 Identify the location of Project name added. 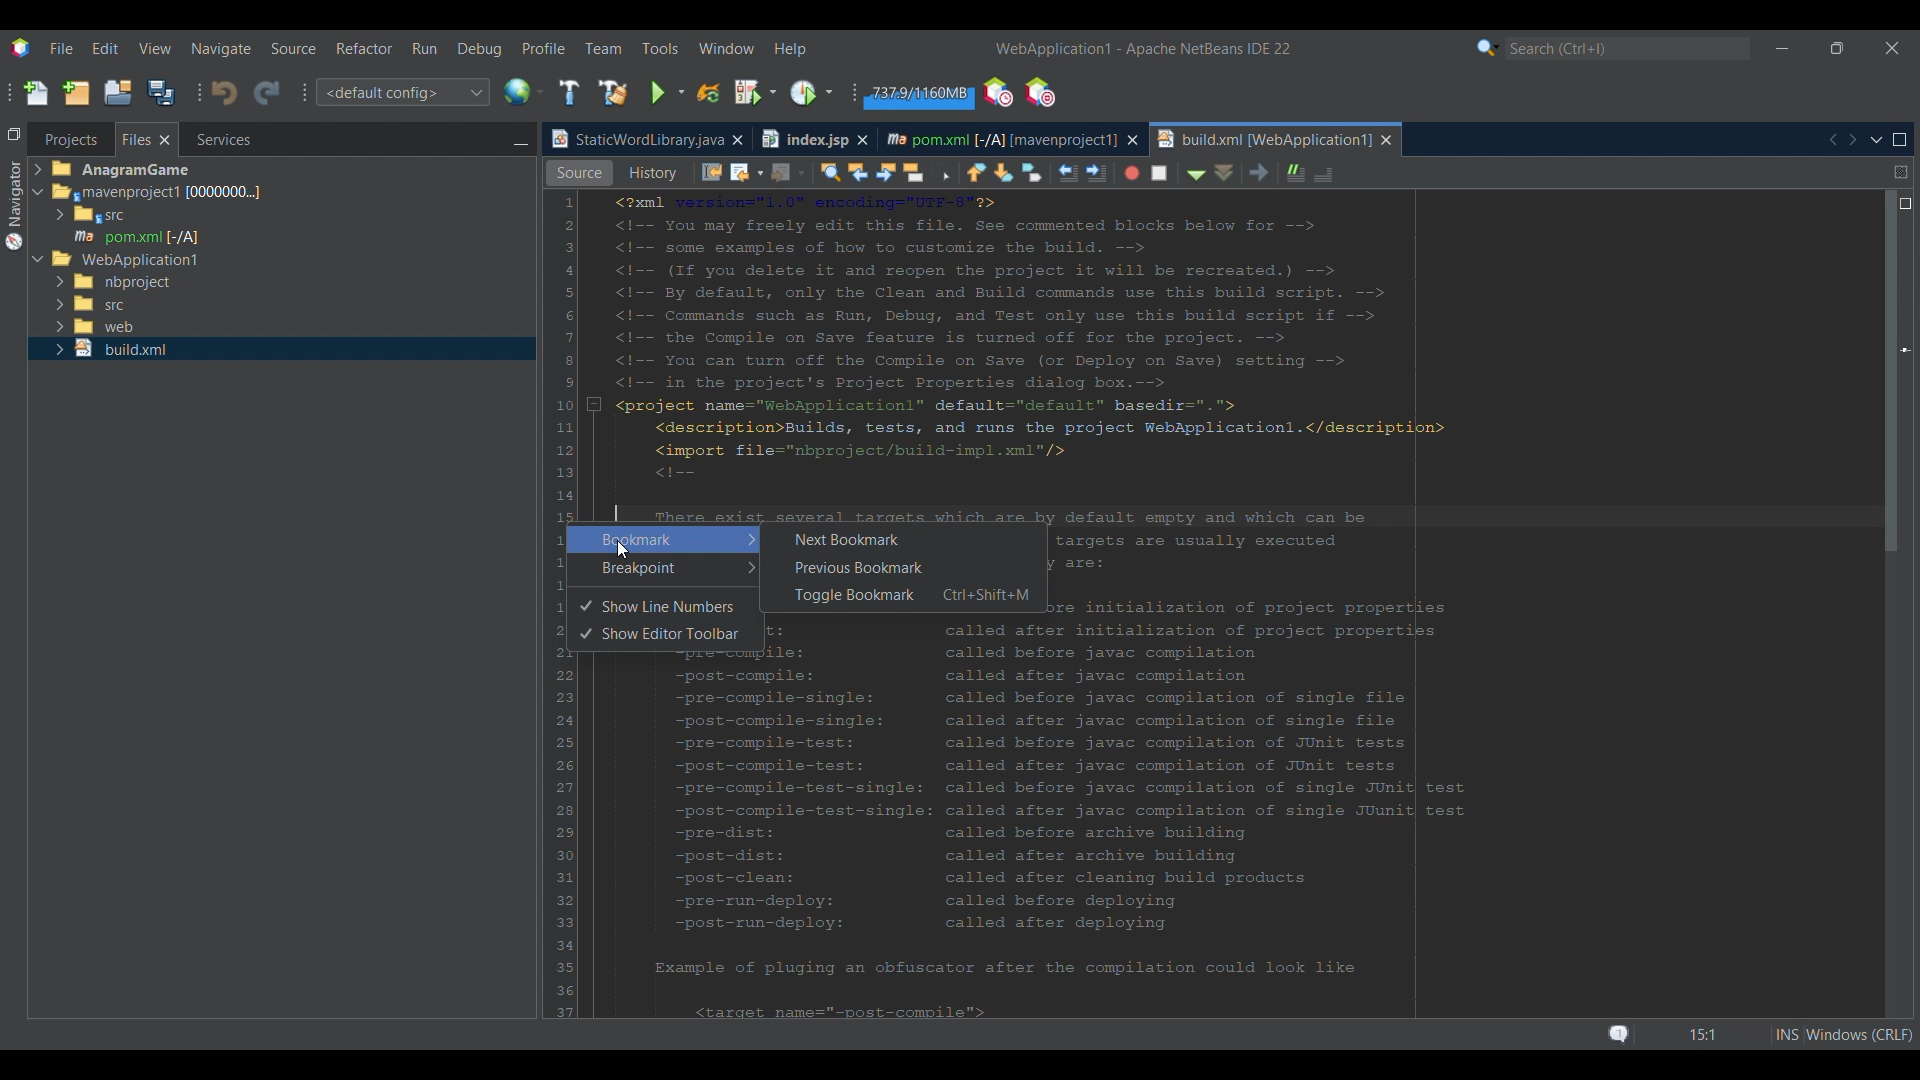
(1143, 49).